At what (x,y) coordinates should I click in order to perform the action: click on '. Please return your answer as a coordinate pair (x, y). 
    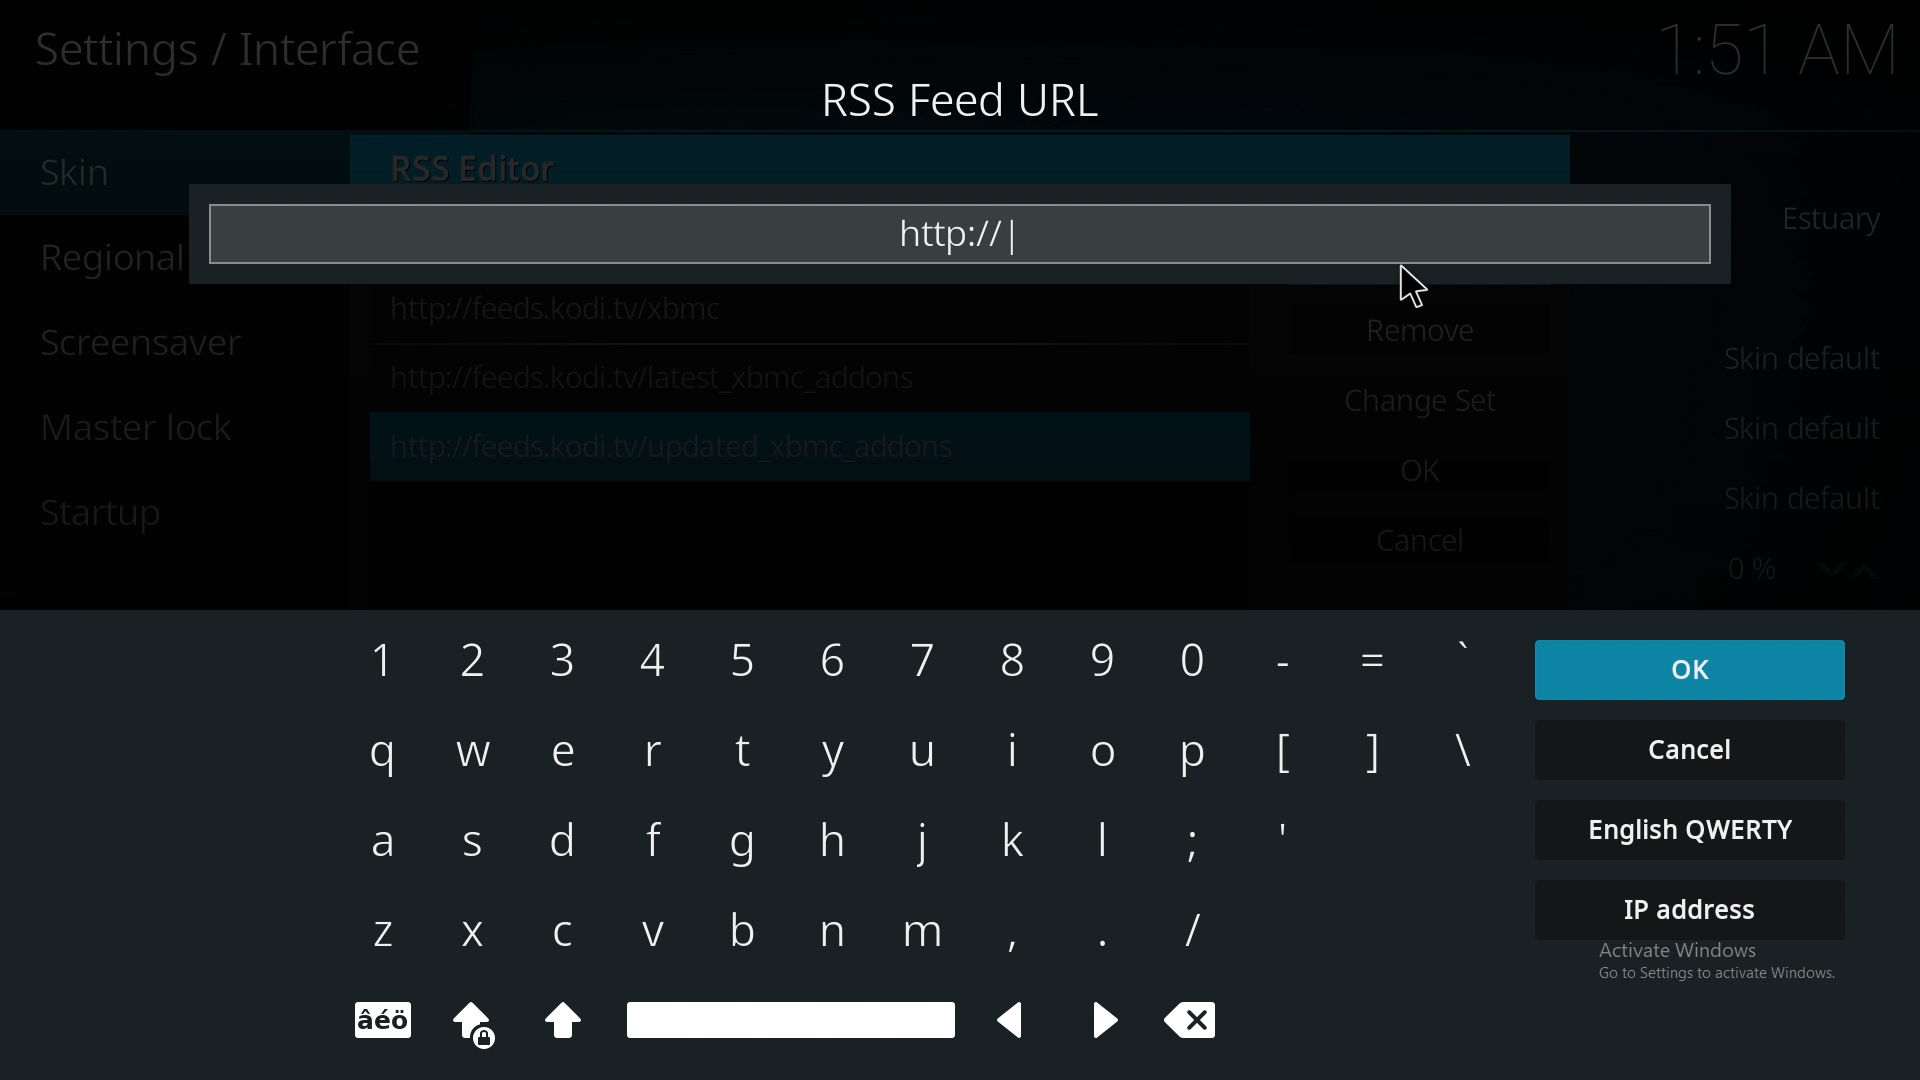
    Looking at the image, I should click on (1286, 835).